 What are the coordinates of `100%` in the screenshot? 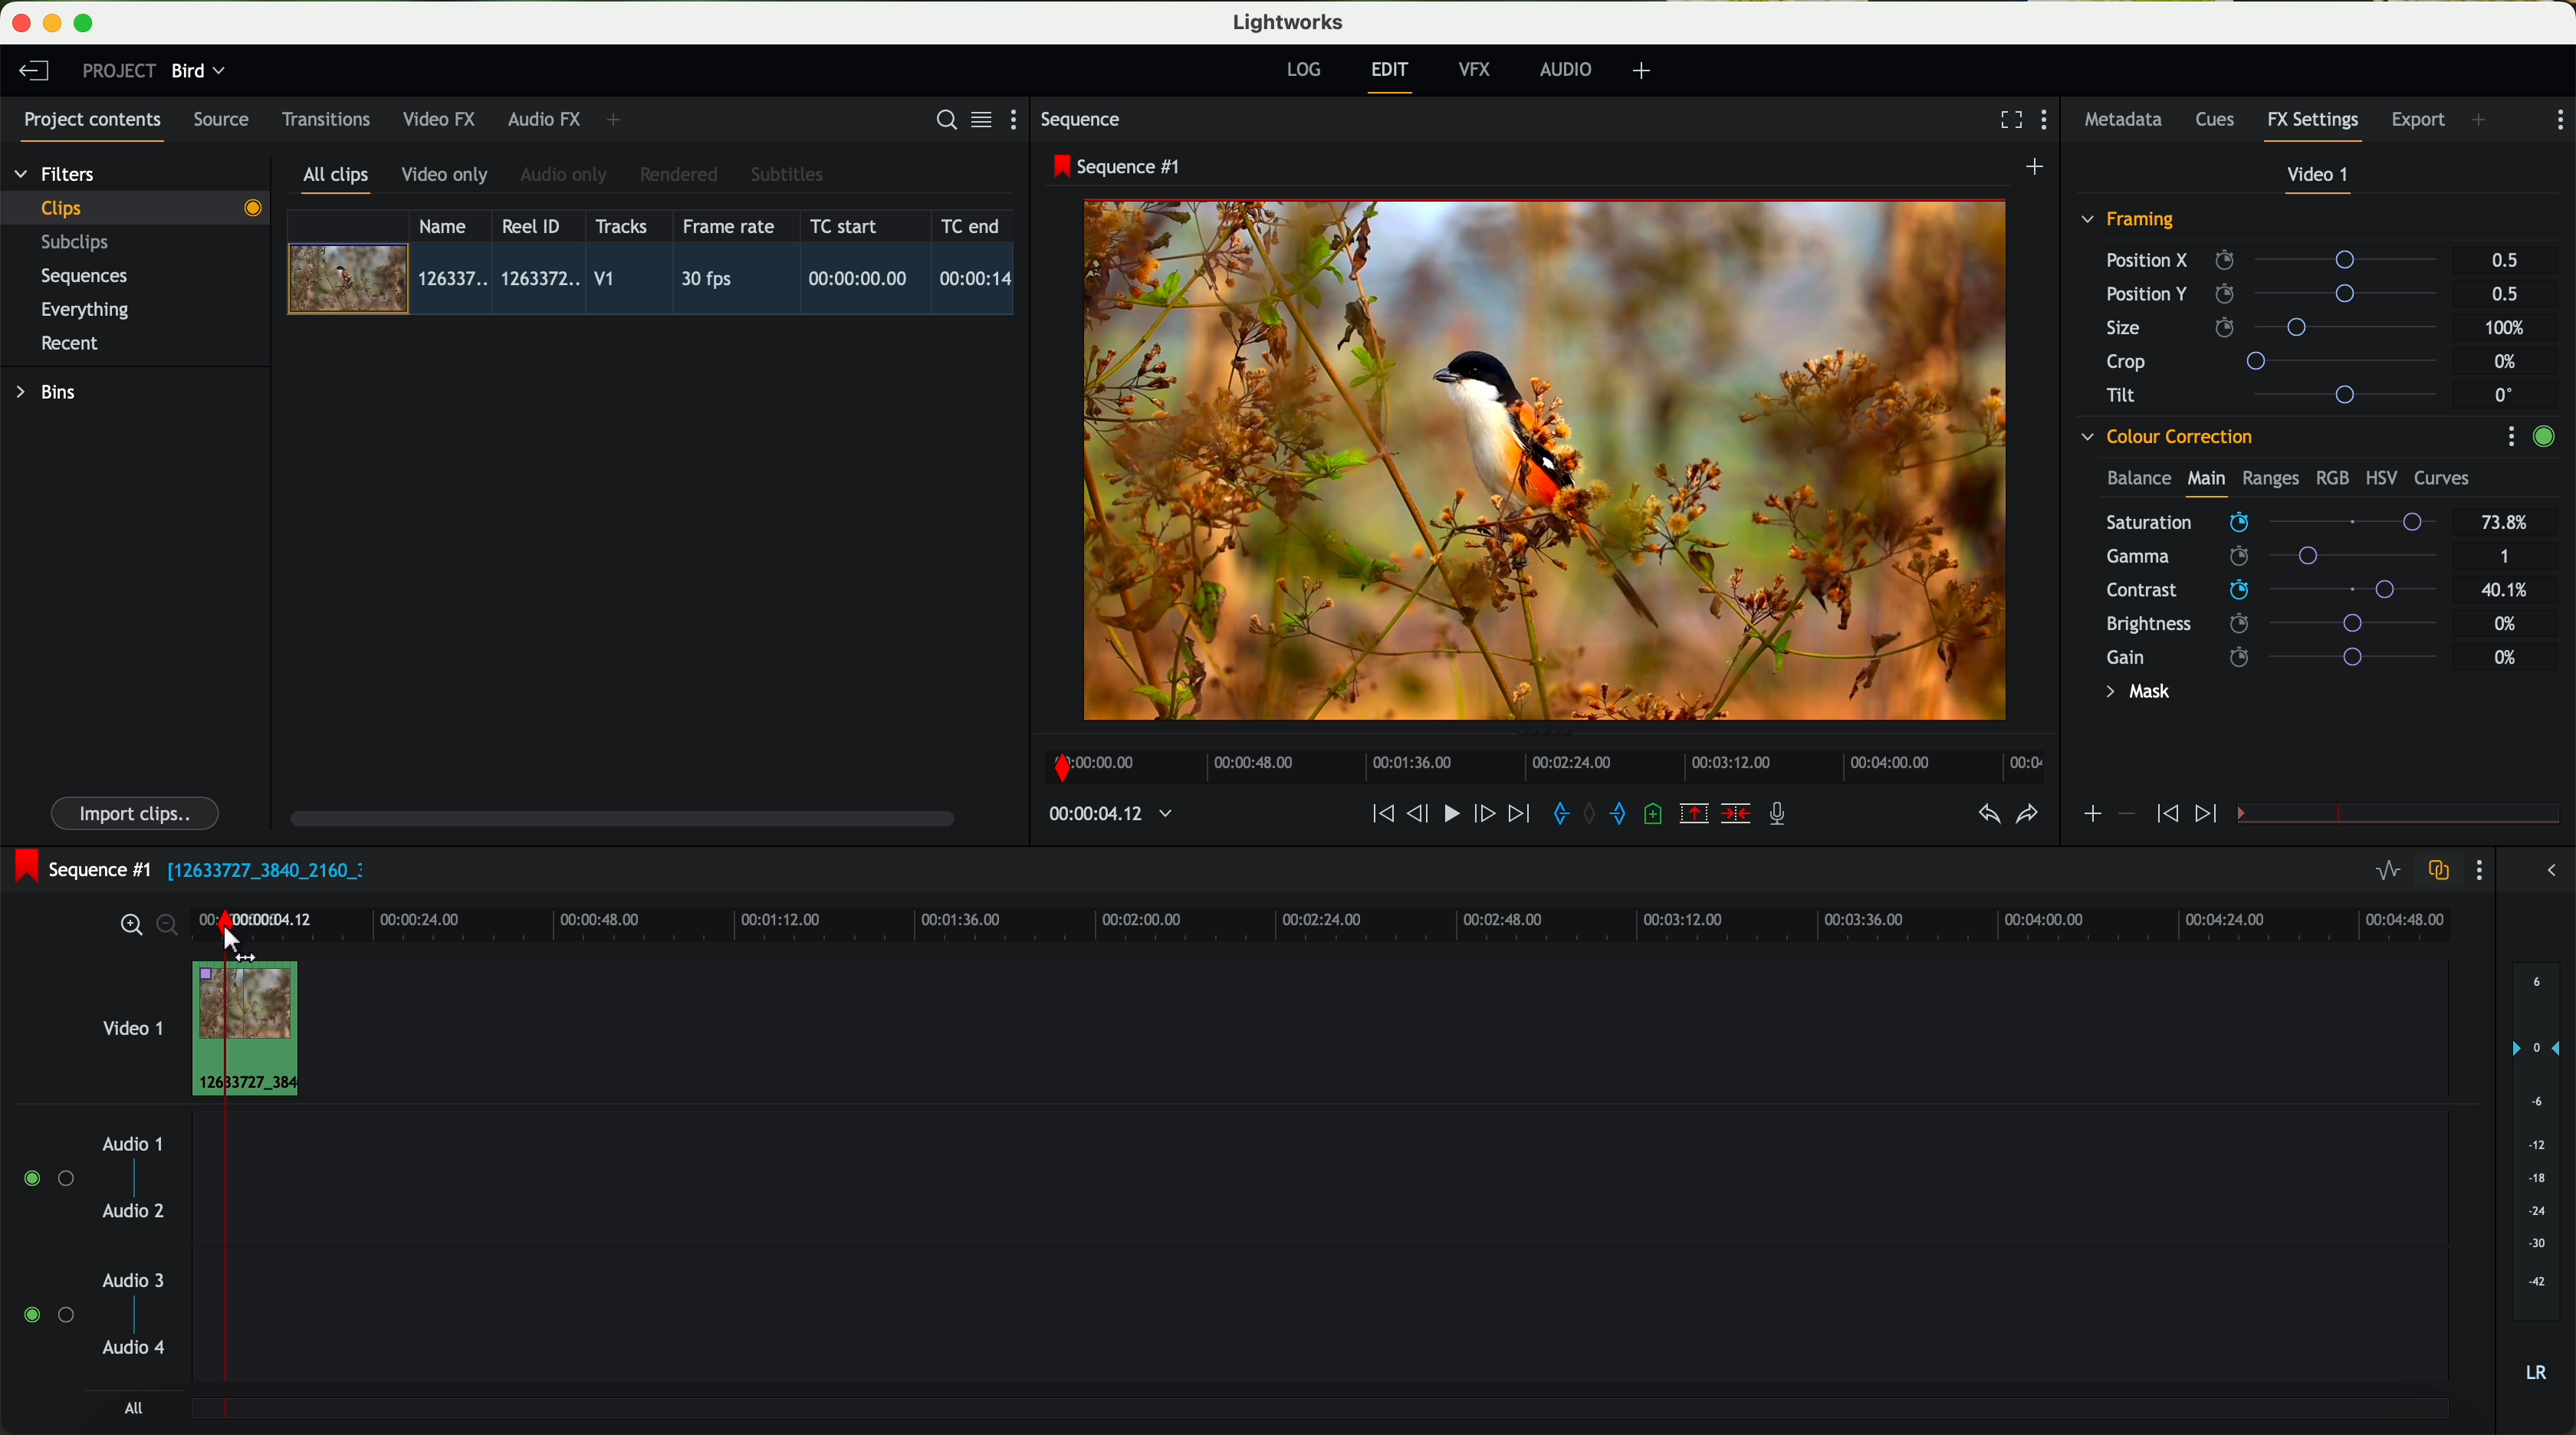 It's located at (2510, 328).